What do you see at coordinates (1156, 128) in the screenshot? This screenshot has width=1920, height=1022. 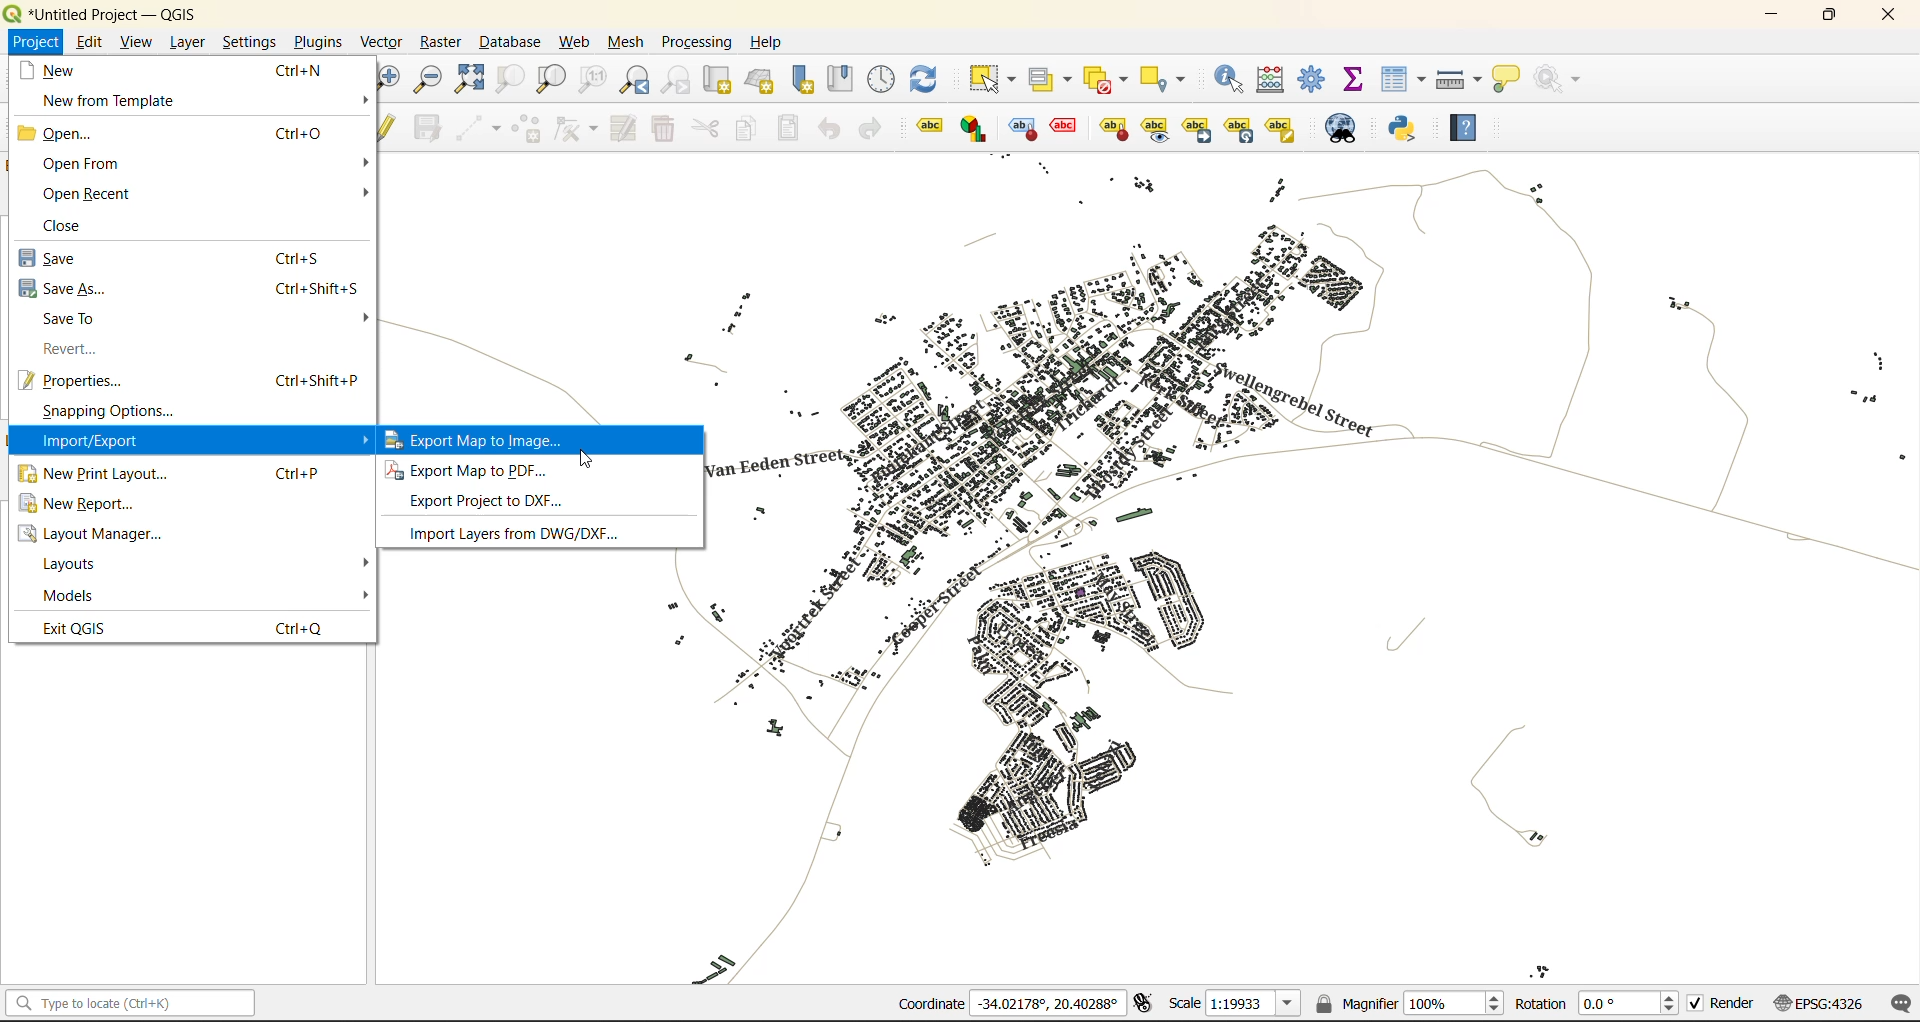 I see `Move a label, diagrams or callout ` at bounding box center [1156, 128].